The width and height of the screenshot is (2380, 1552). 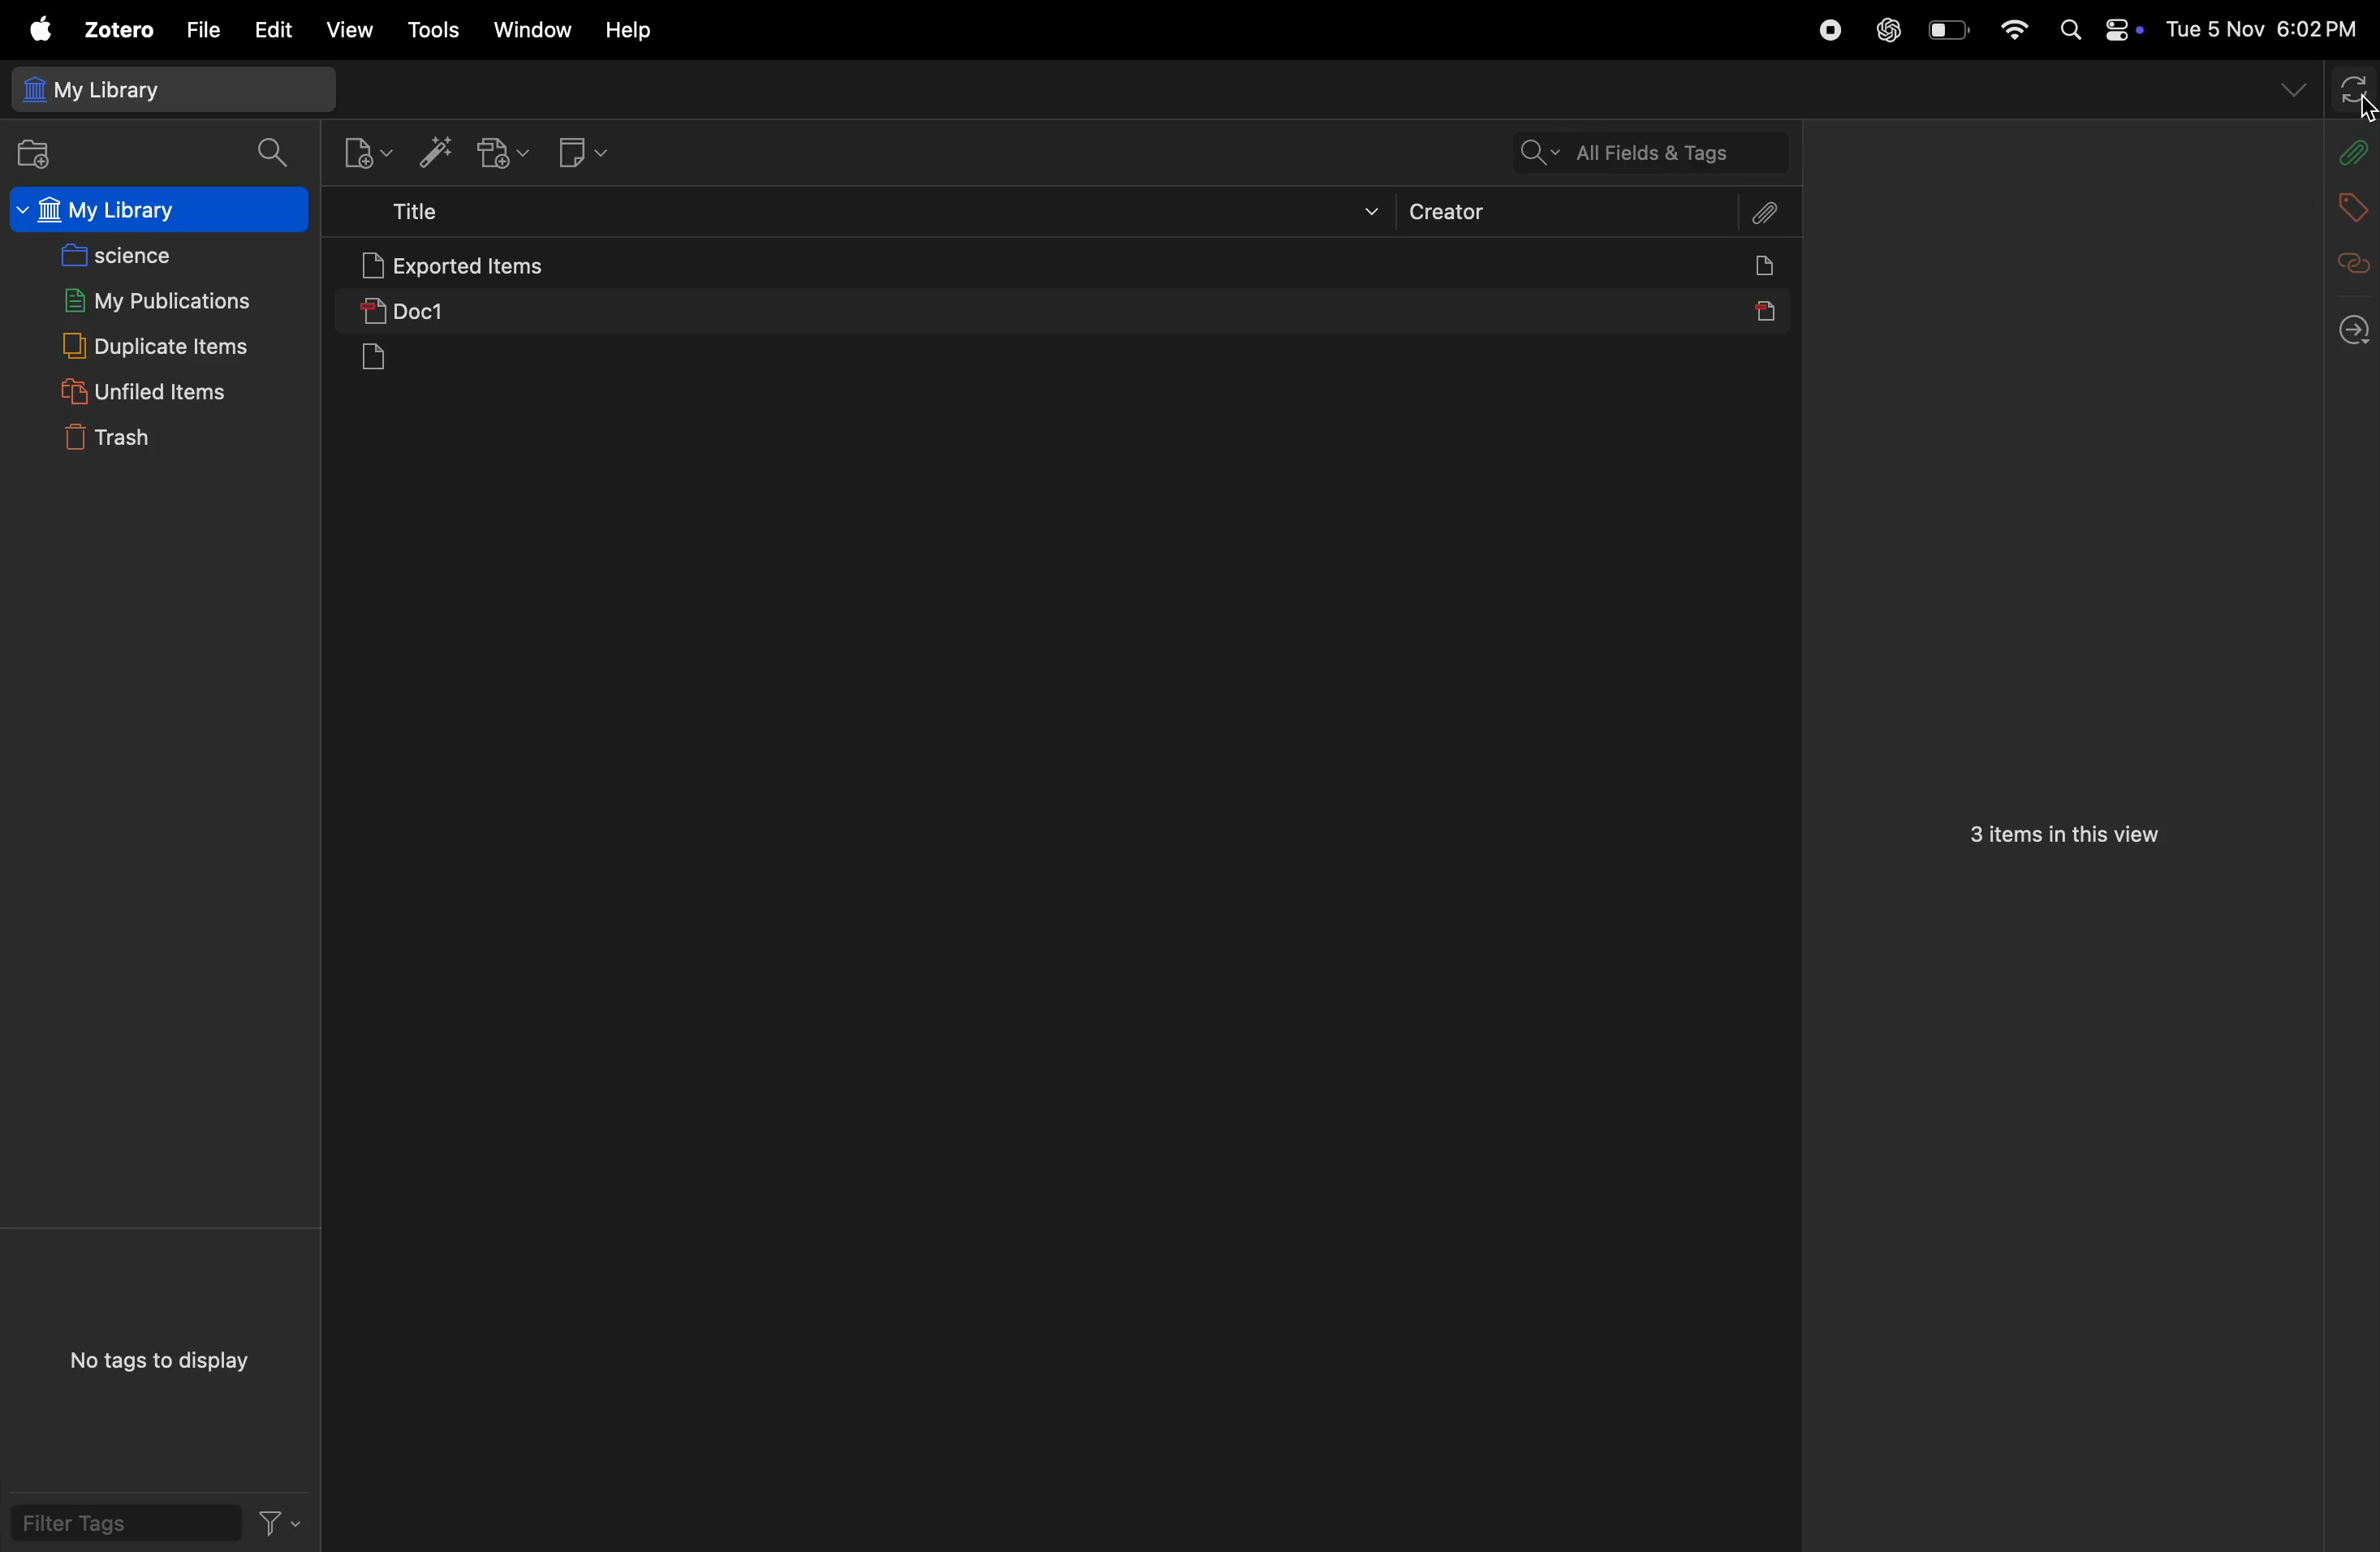 I want to click on related, so click(x=2349, y=263).